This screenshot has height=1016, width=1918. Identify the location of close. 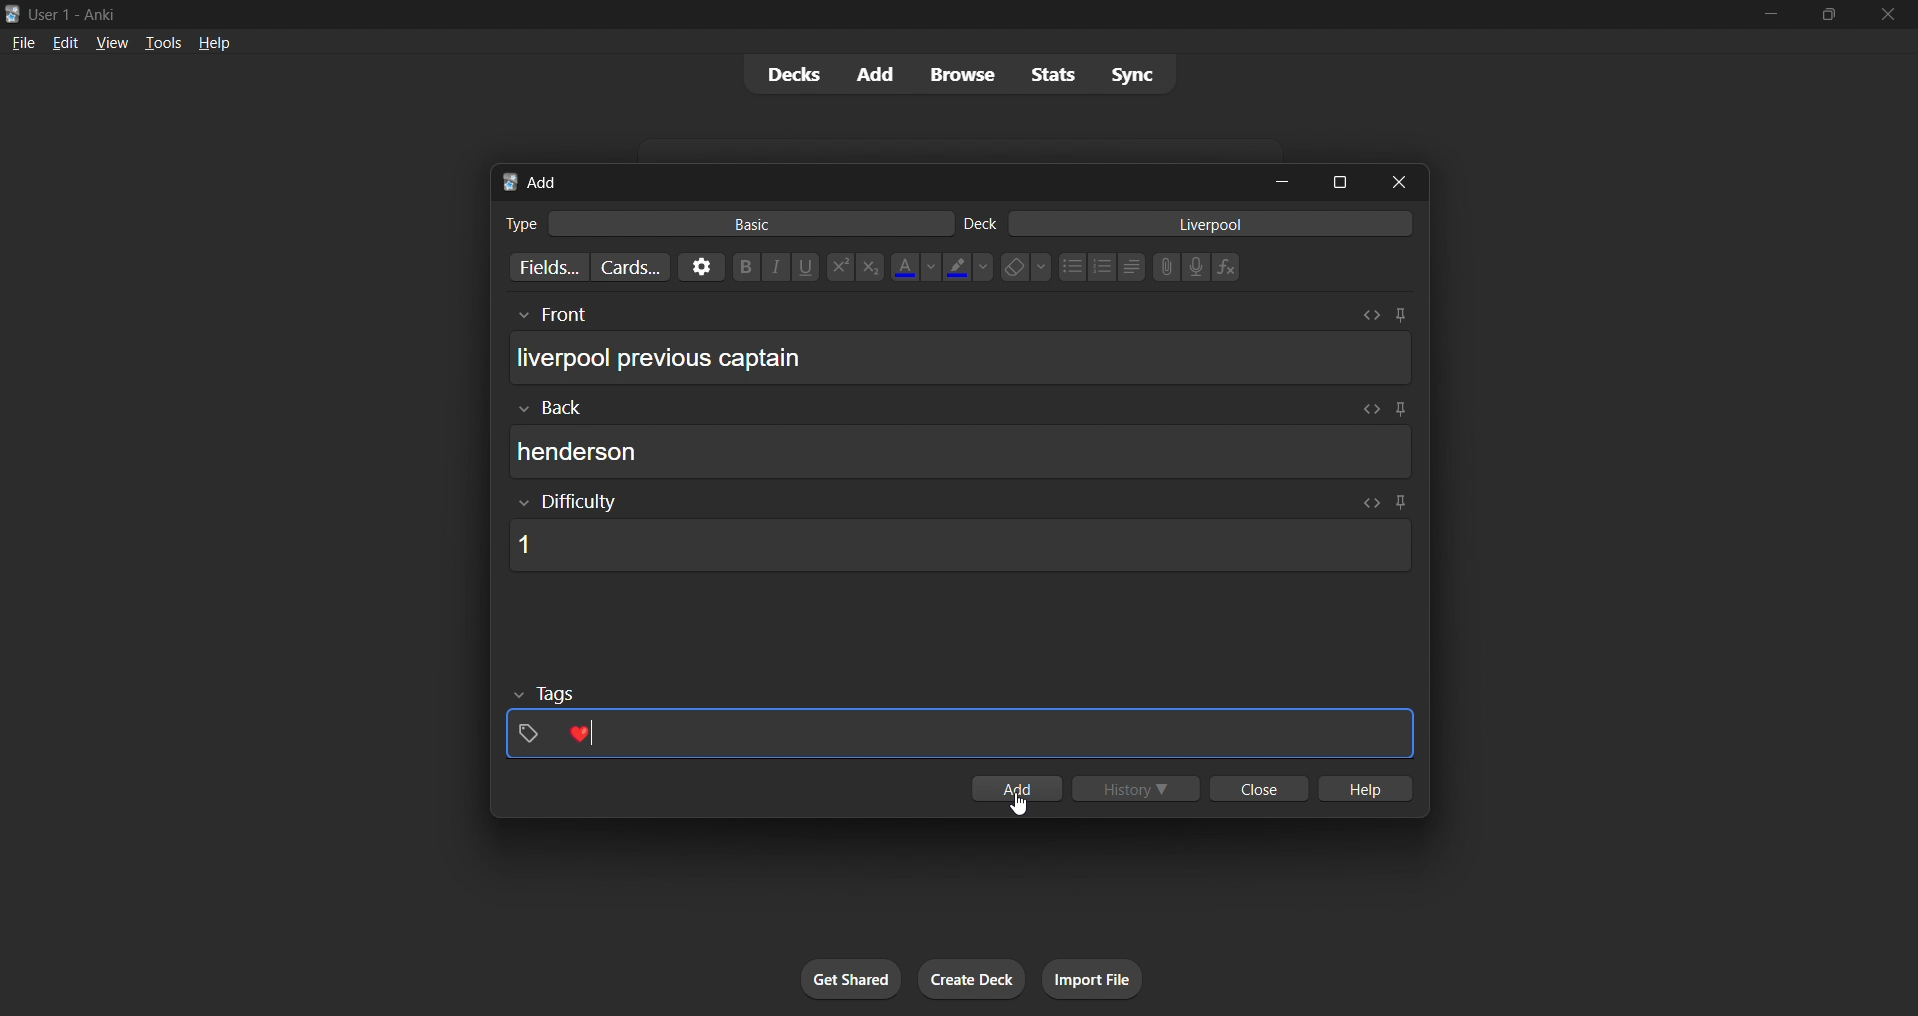
(1255, 790).